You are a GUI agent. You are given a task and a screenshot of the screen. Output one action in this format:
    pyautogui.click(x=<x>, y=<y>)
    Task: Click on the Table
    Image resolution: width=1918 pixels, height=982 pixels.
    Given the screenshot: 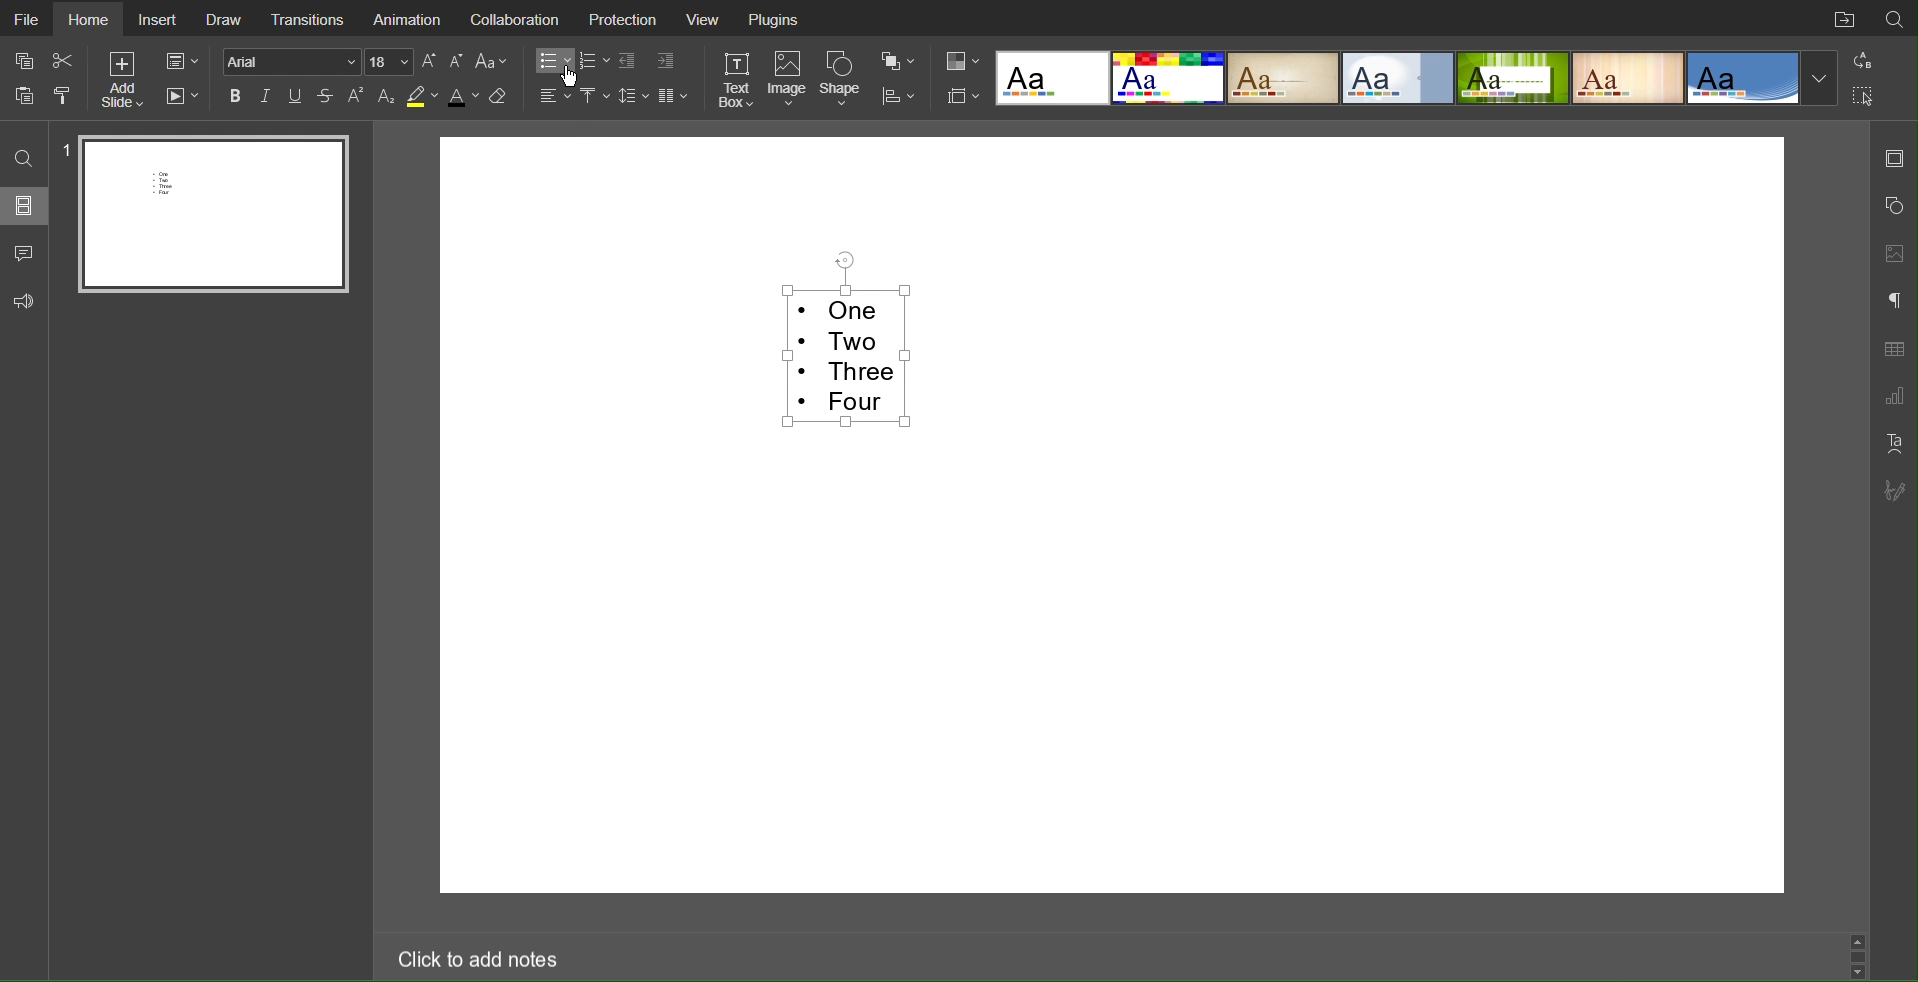 What is the action you would take?
    pyautogui.click(x=1896, y=348)
    